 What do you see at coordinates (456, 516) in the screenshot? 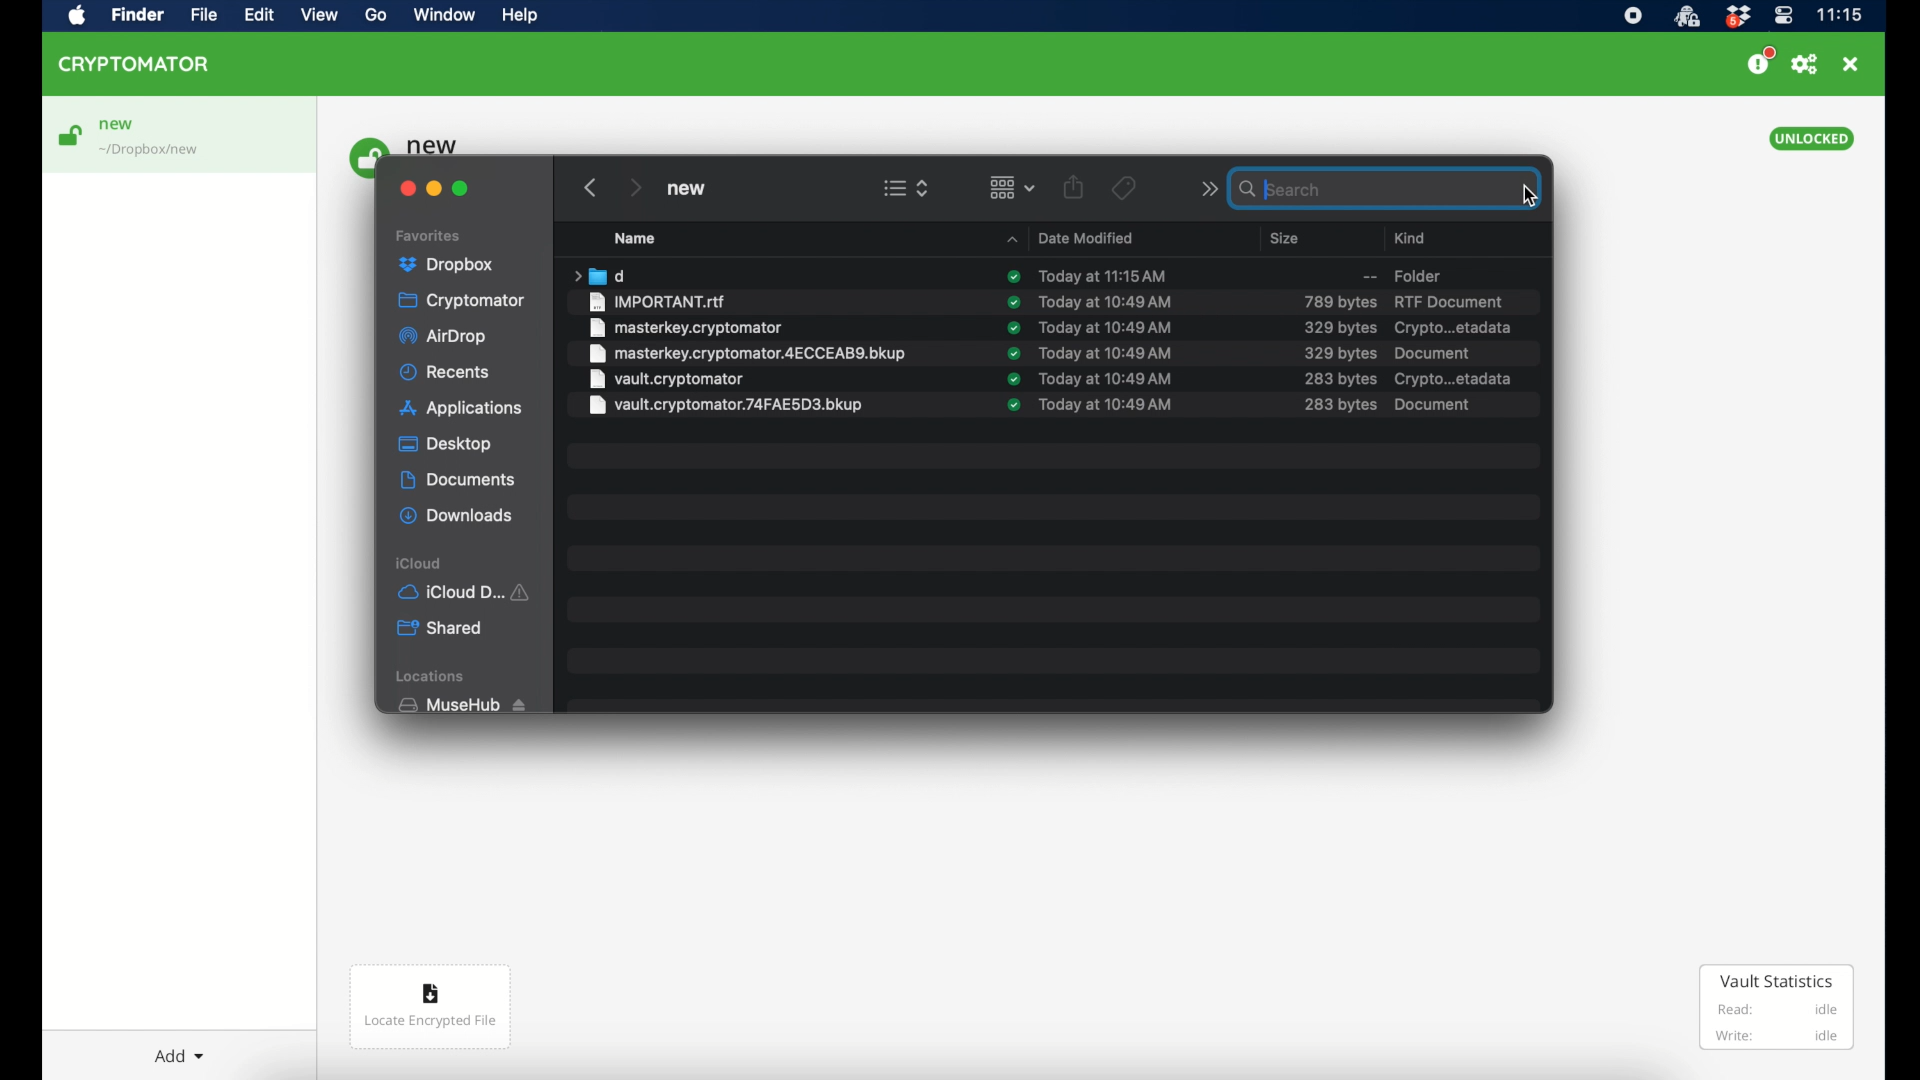
I see `downloads` at bounding box center [456, 516].